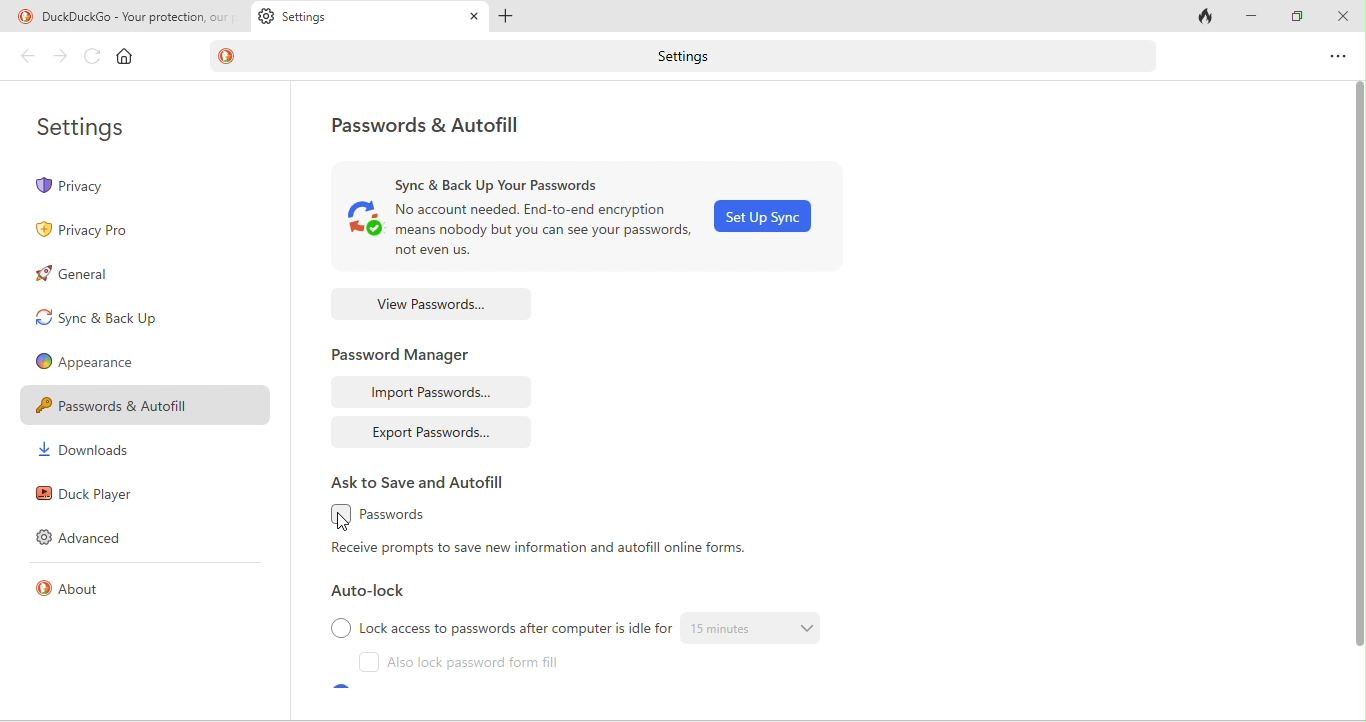 The image size is (1366, 722). What do you see at coordinates (129, 59) in the screenshot?
I see `home` at bounding box center [129, 59].